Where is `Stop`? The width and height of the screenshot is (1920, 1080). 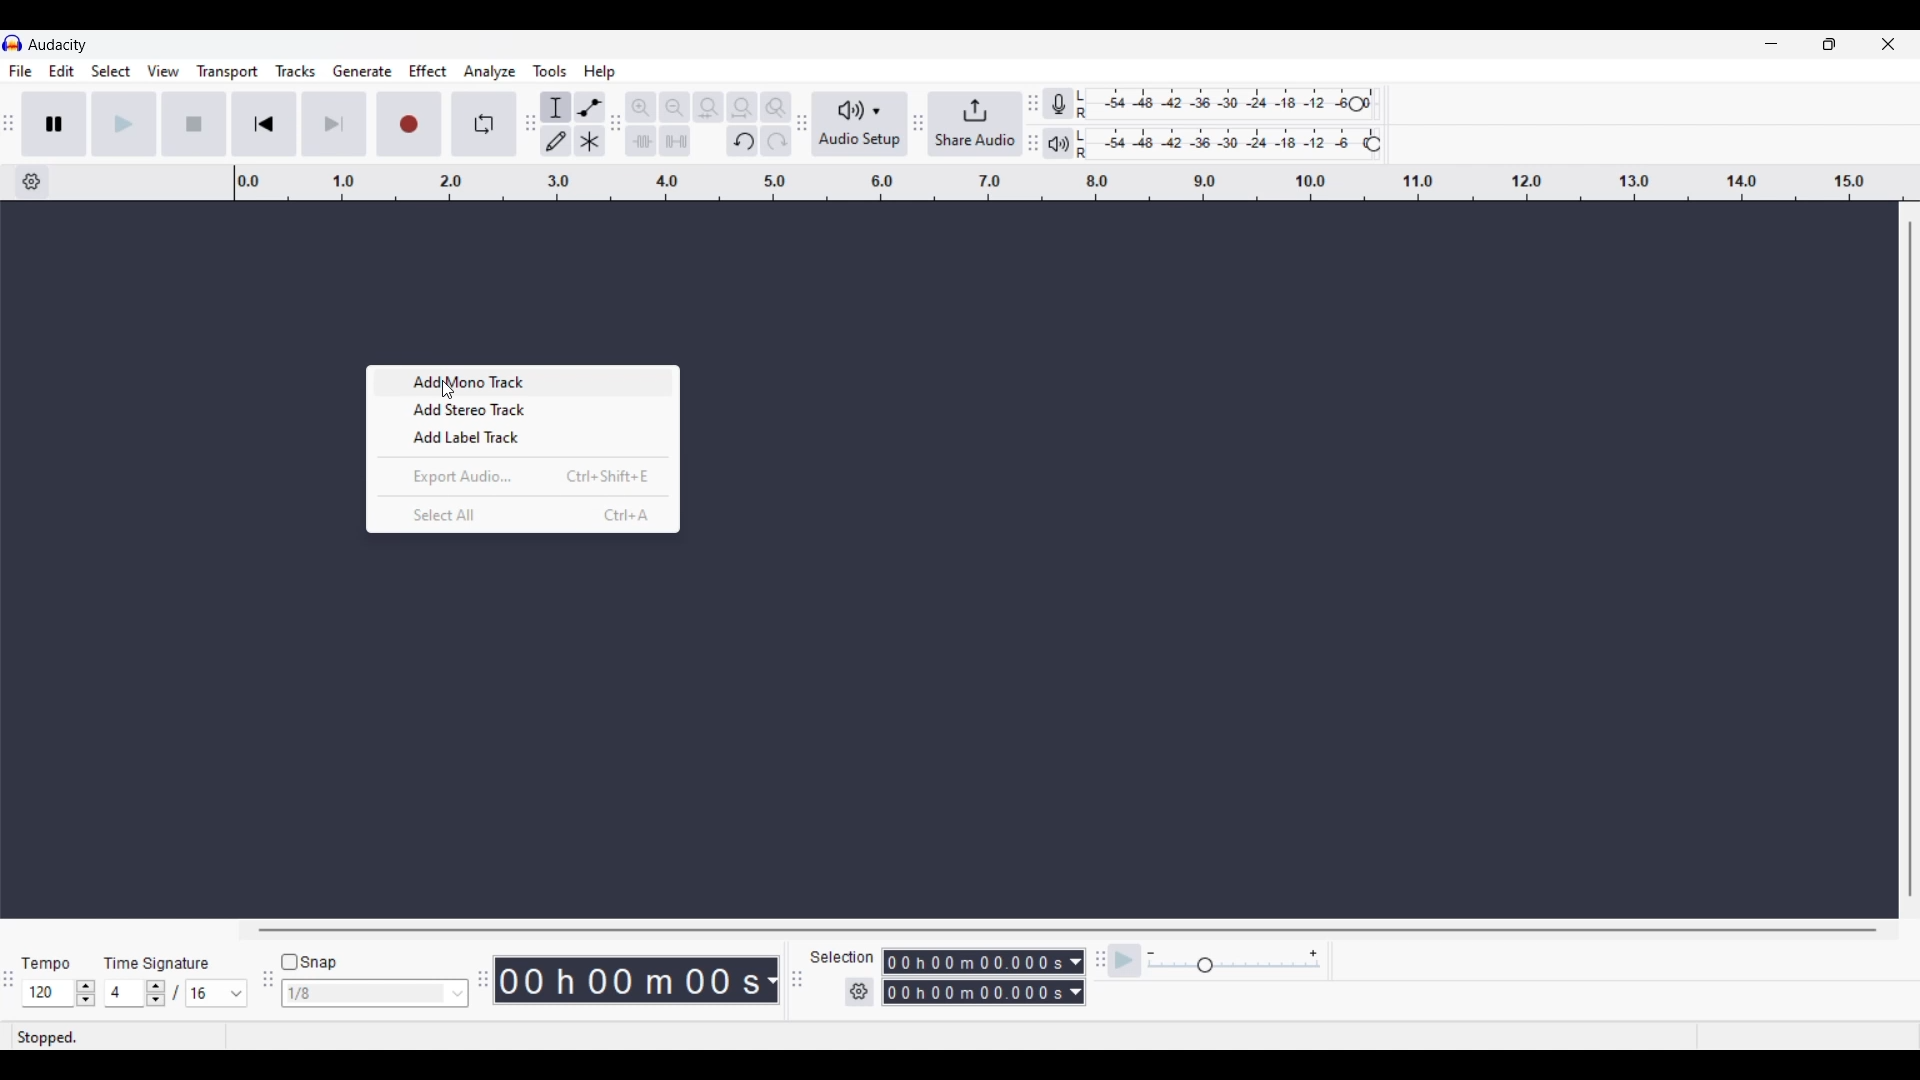 Stop is located at coordinates (195, 124).